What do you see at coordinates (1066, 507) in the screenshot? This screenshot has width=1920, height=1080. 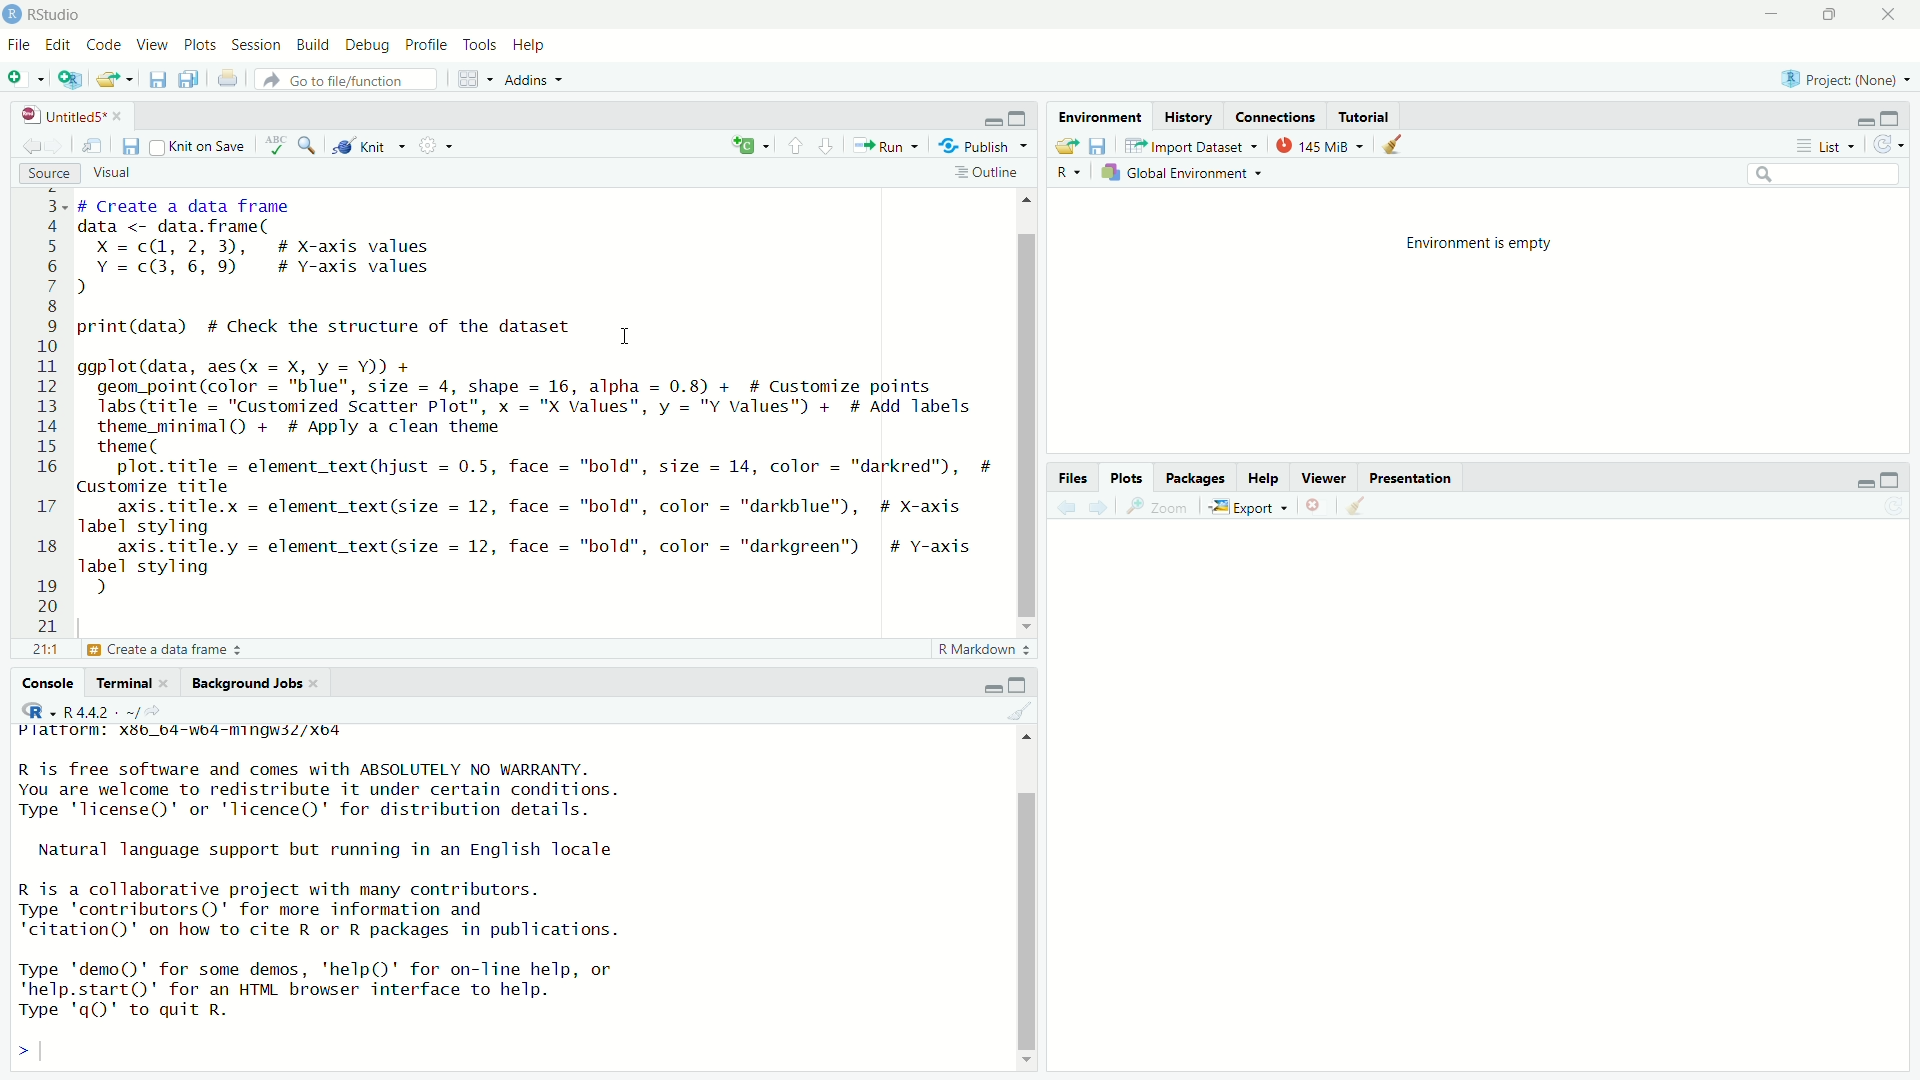 I see `Back ` at bounding box center [1066, 507].